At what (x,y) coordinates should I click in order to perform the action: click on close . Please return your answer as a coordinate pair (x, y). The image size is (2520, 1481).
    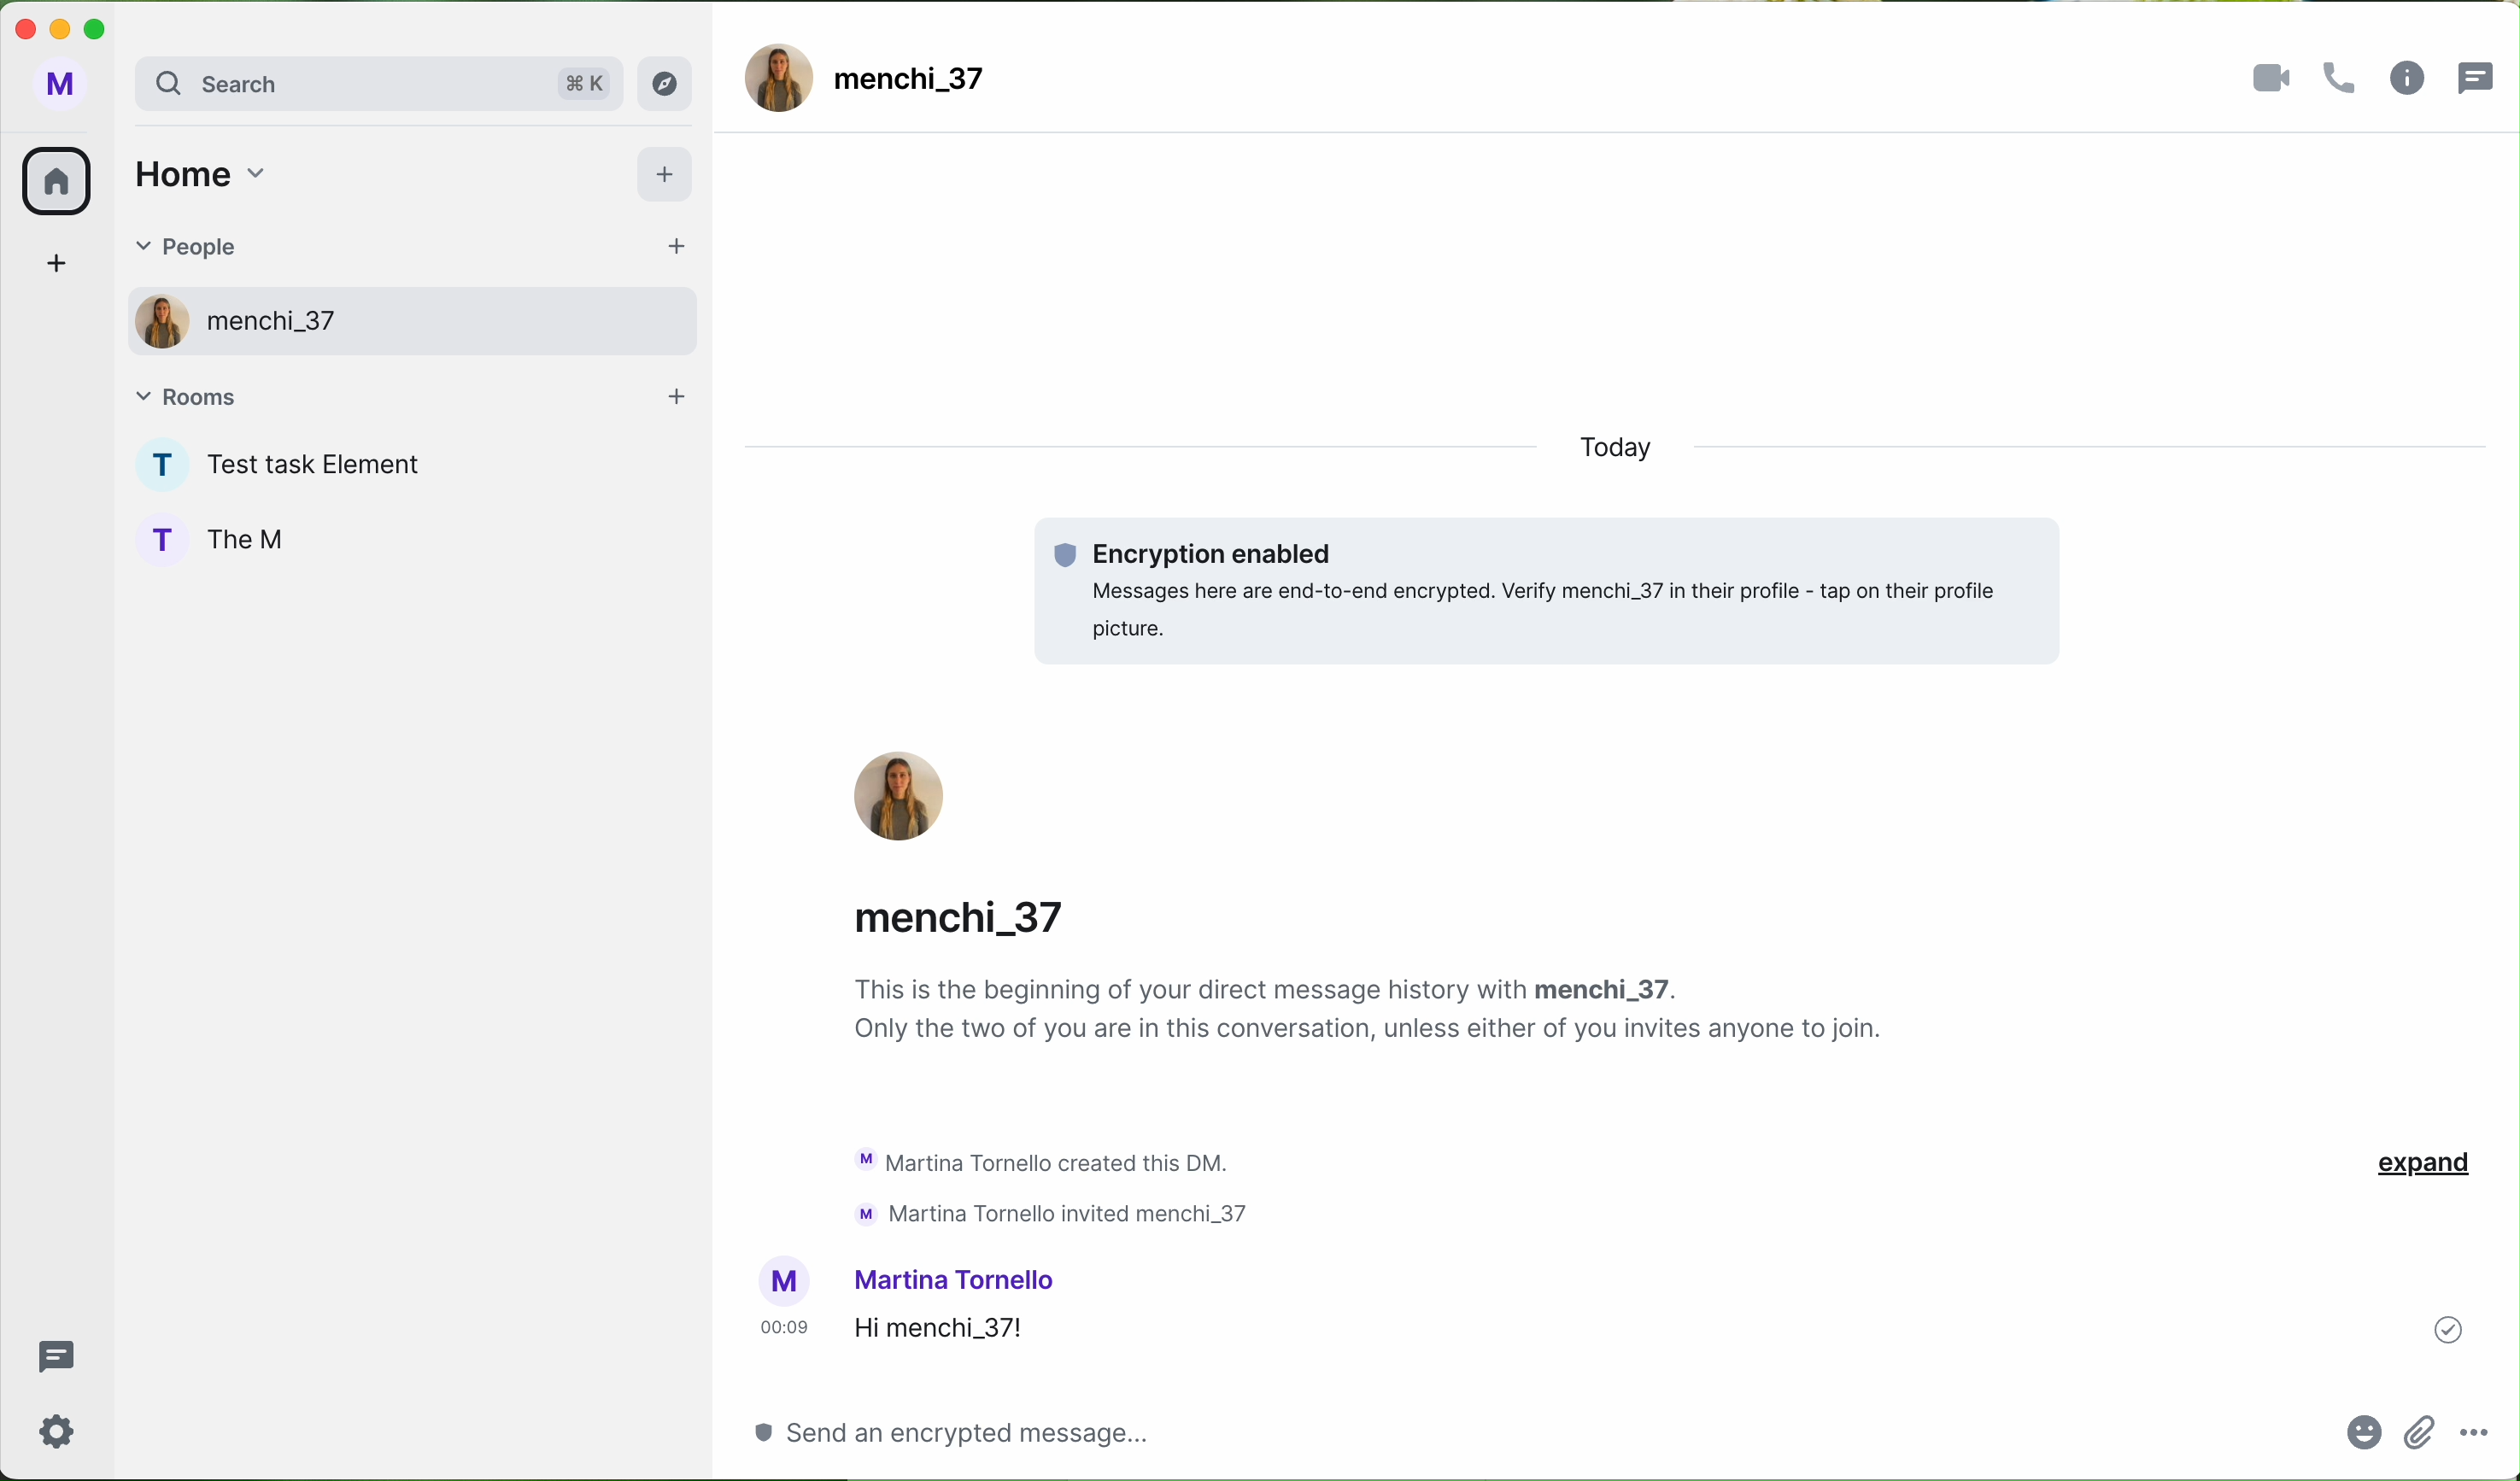
    Looking at the image, I should click on (22, 26).